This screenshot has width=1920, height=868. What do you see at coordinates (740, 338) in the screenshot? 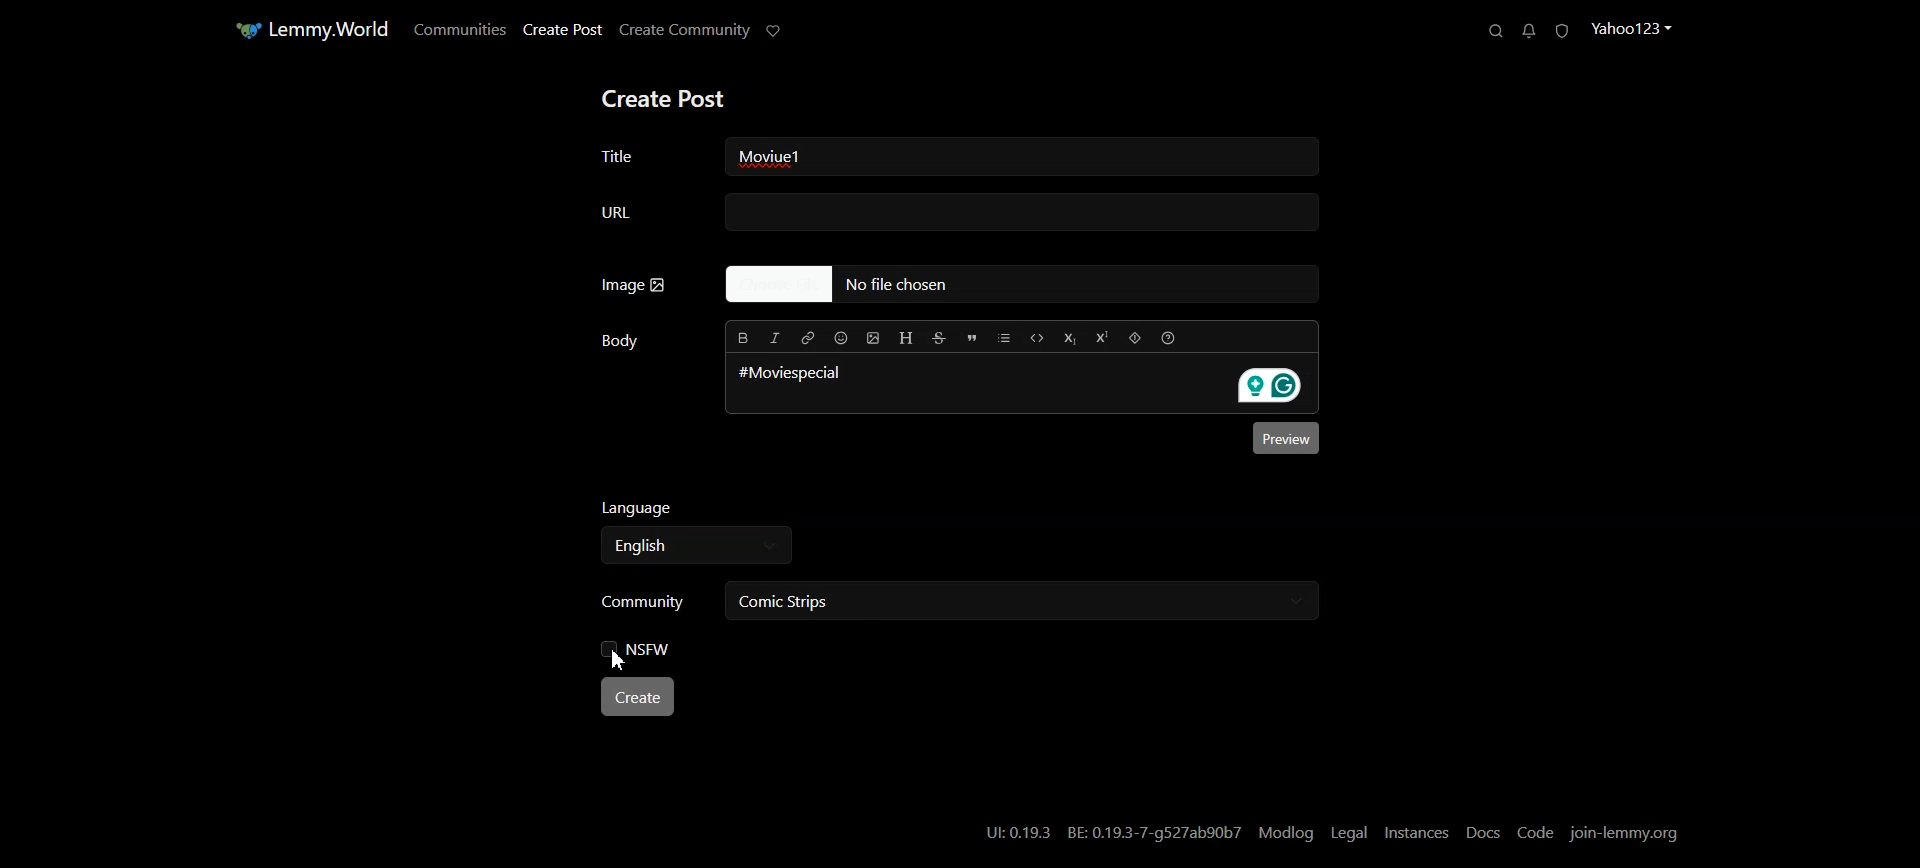
I see `Bold ` at bounding box center [740, 338].